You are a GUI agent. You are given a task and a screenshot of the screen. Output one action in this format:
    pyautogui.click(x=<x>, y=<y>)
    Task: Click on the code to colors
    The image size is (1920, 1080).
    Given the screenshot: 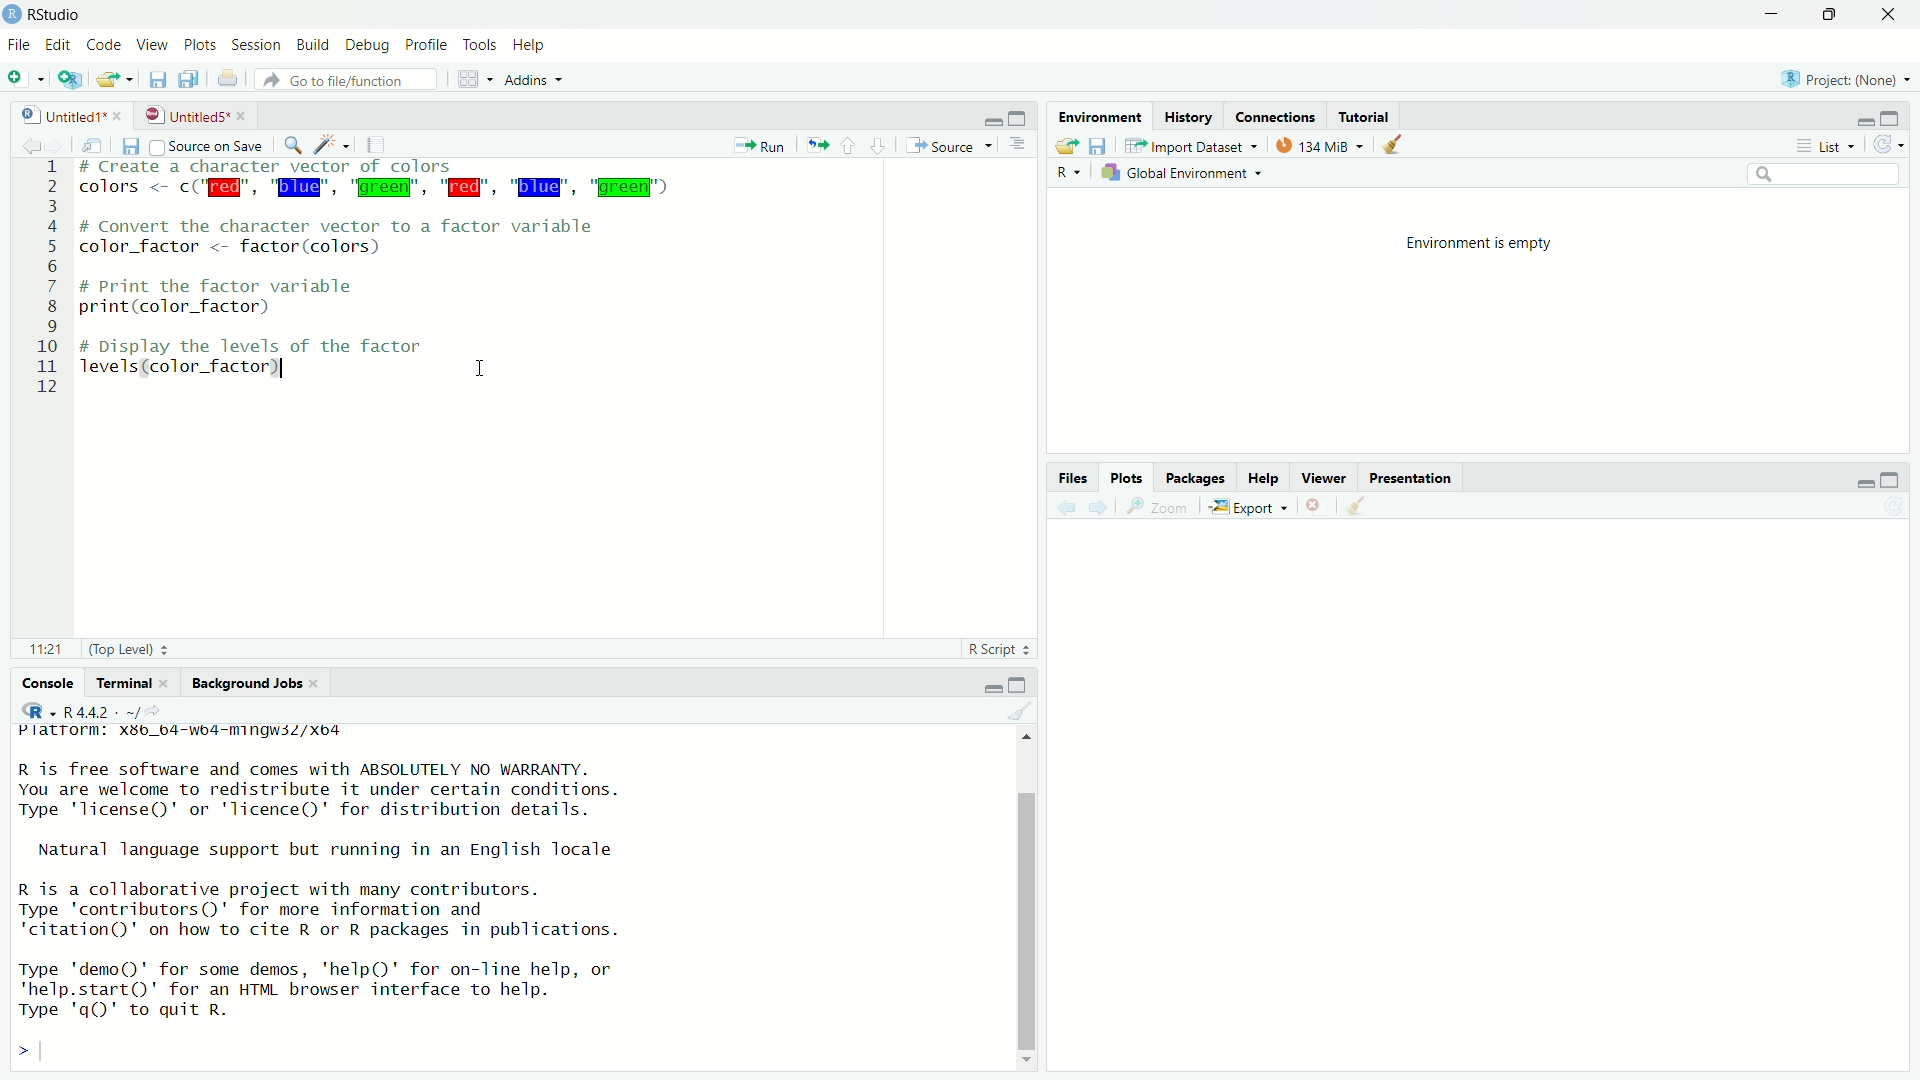 What is the action you would take?
    pyautogui.click(x=384, y=188)
    